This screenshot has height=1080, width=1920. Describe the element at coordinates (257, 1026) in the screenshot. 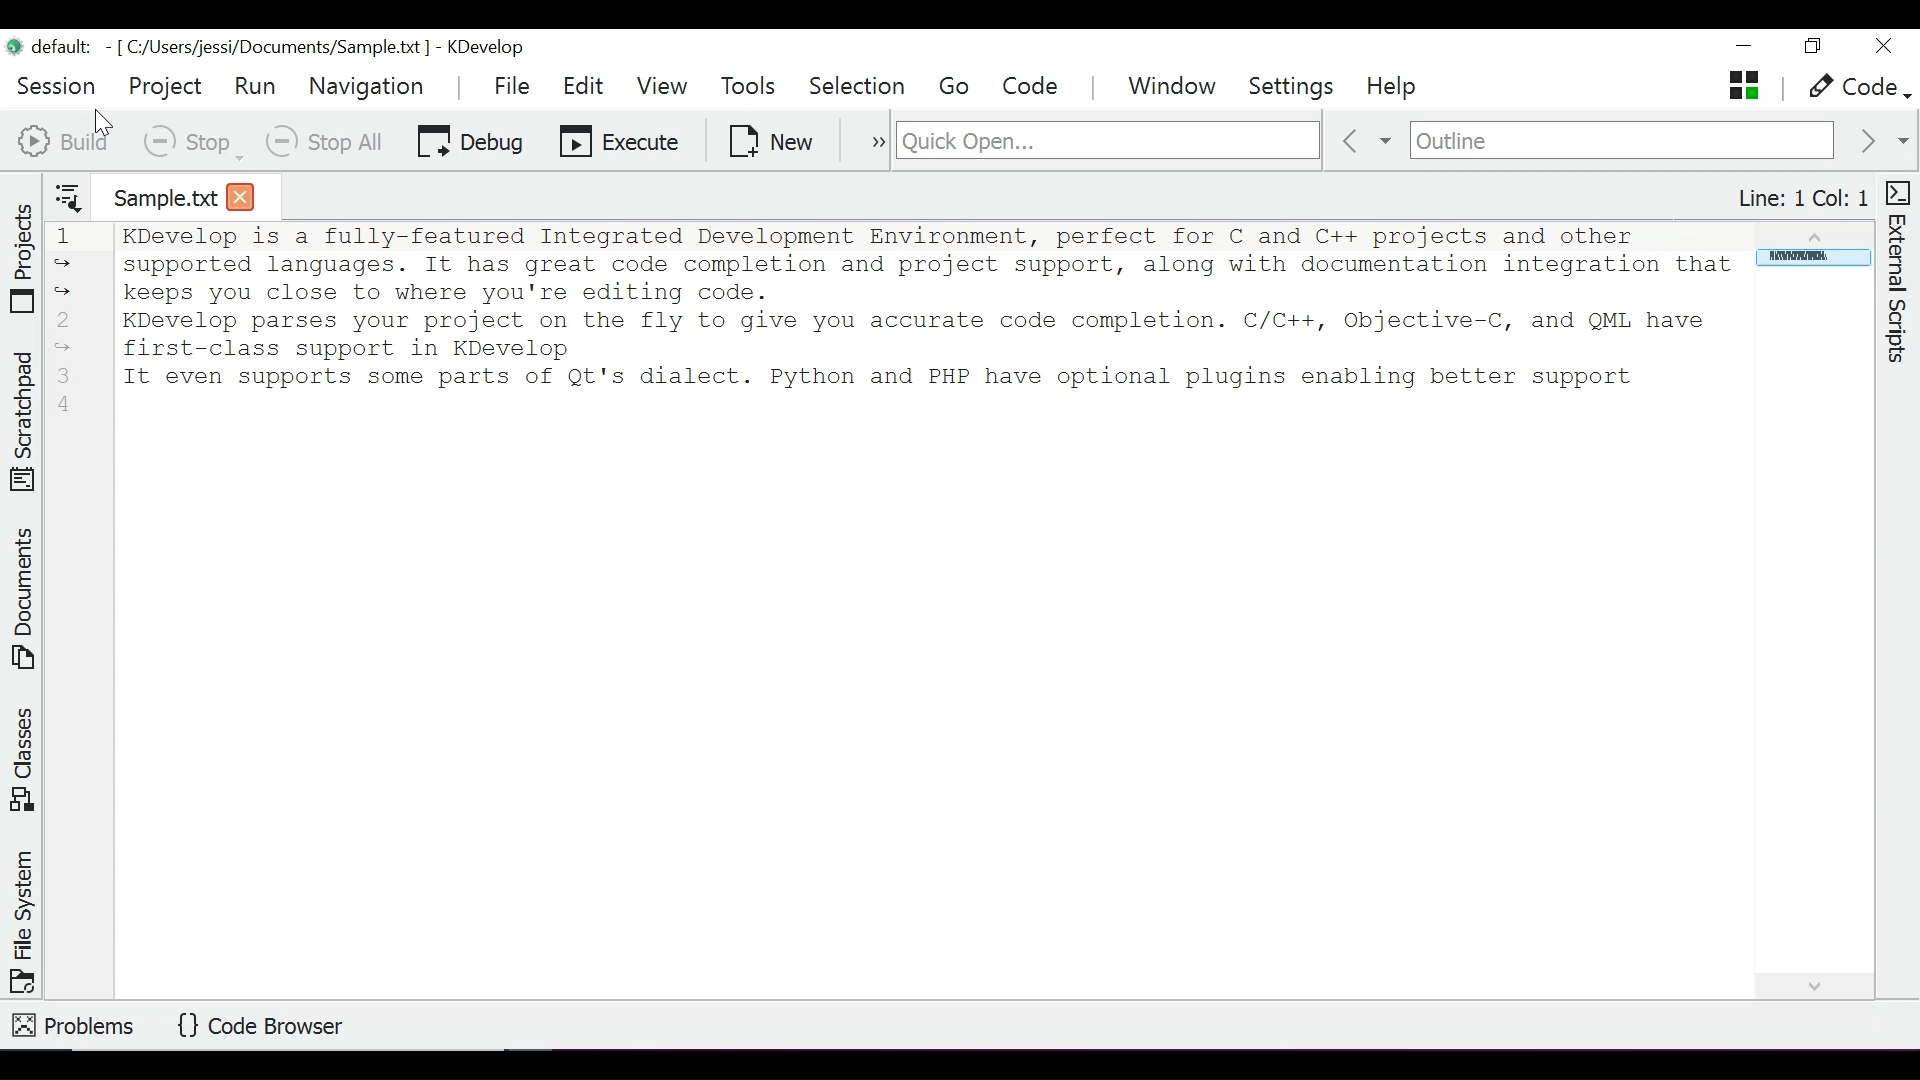

I see `Code Browser` at that location.